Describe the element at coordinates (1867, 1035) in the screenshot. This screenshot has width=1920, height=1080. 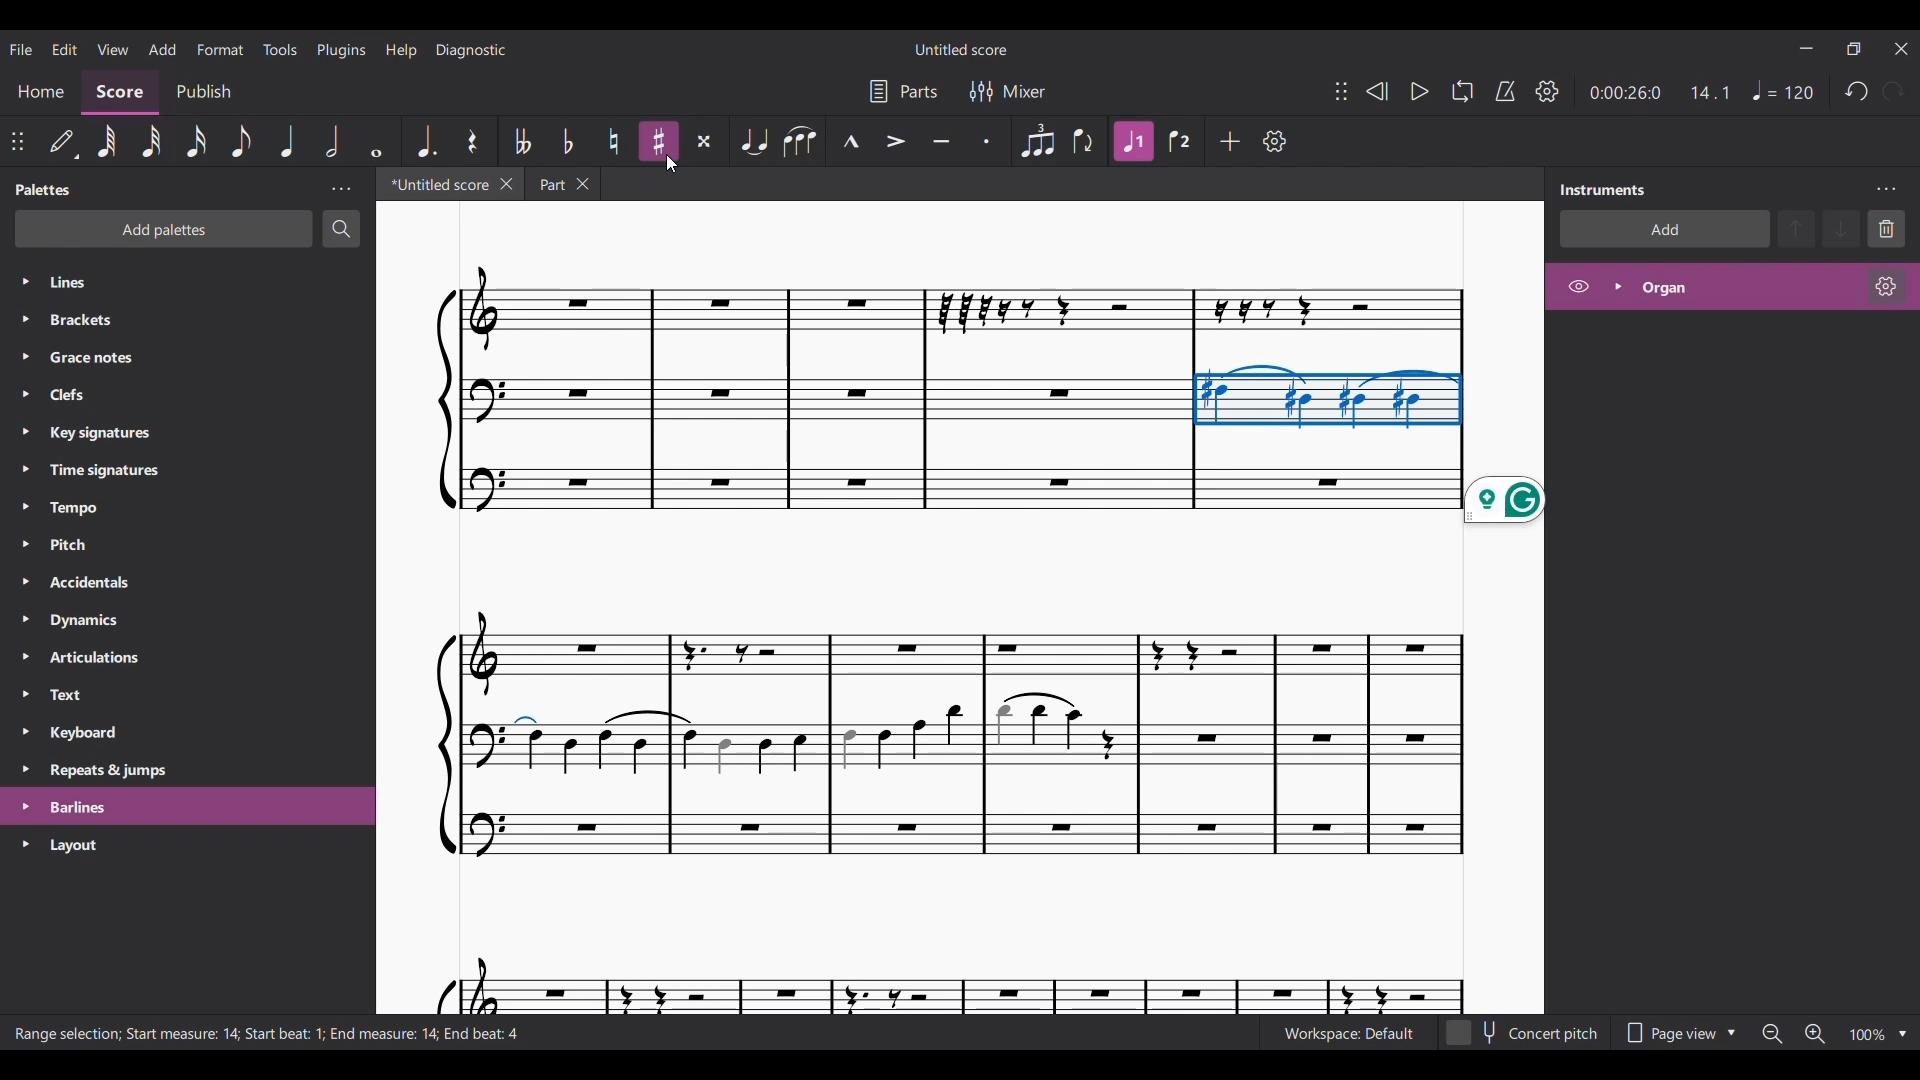
I see `Zoom factor` at that location.